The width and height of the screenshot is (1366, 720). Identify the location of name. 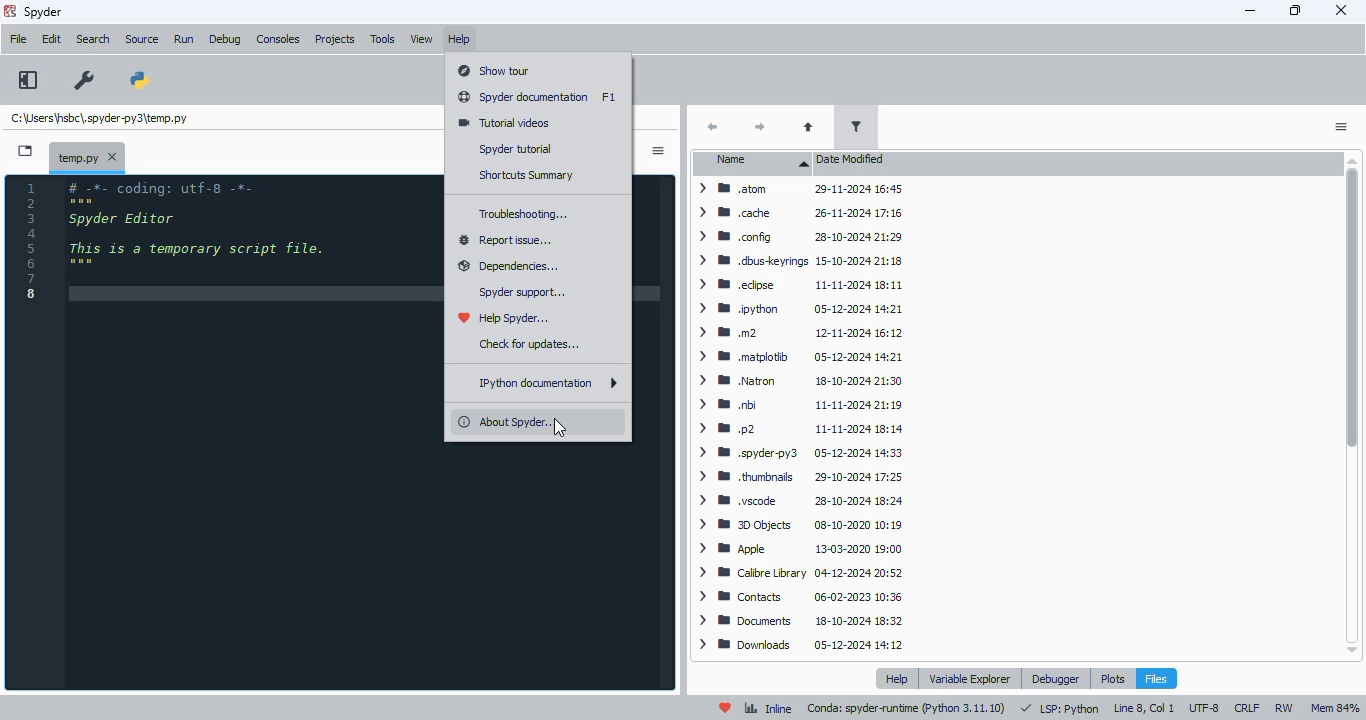
(757, 163).